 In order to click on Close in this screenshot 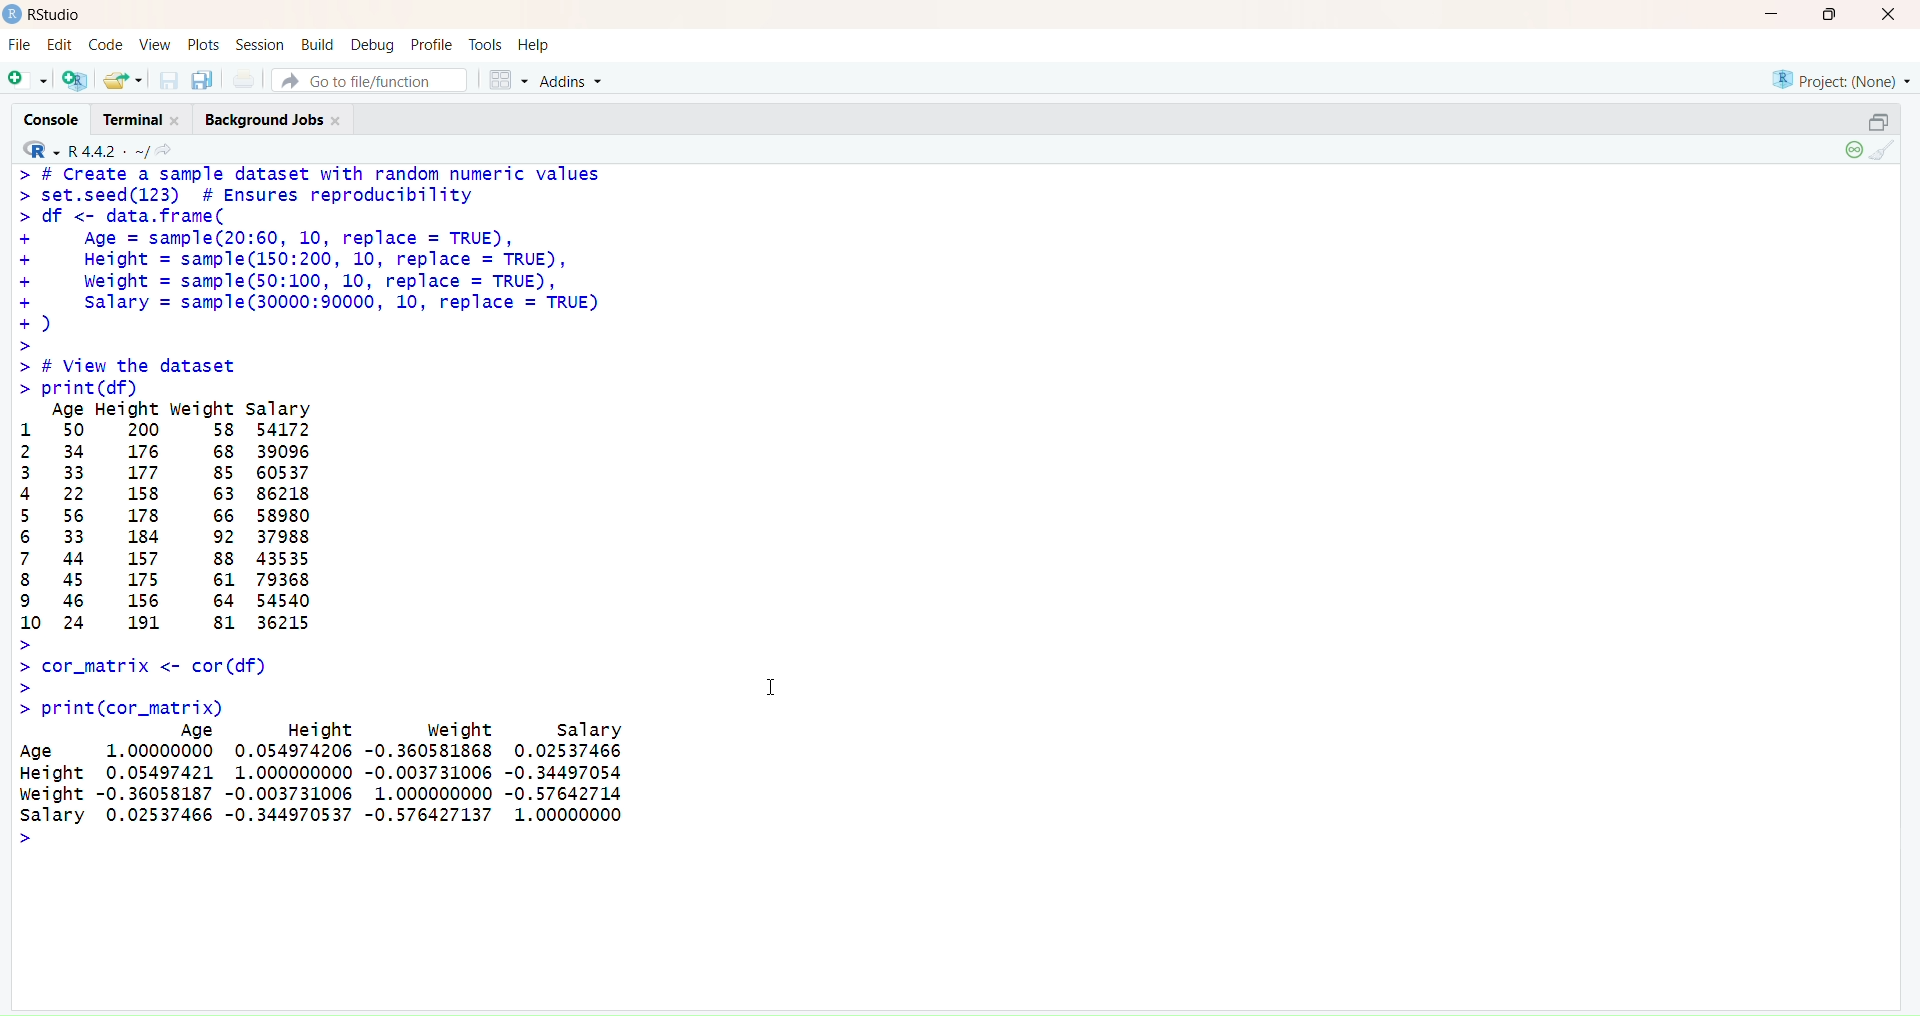, I will do `click(1886, 17)`.